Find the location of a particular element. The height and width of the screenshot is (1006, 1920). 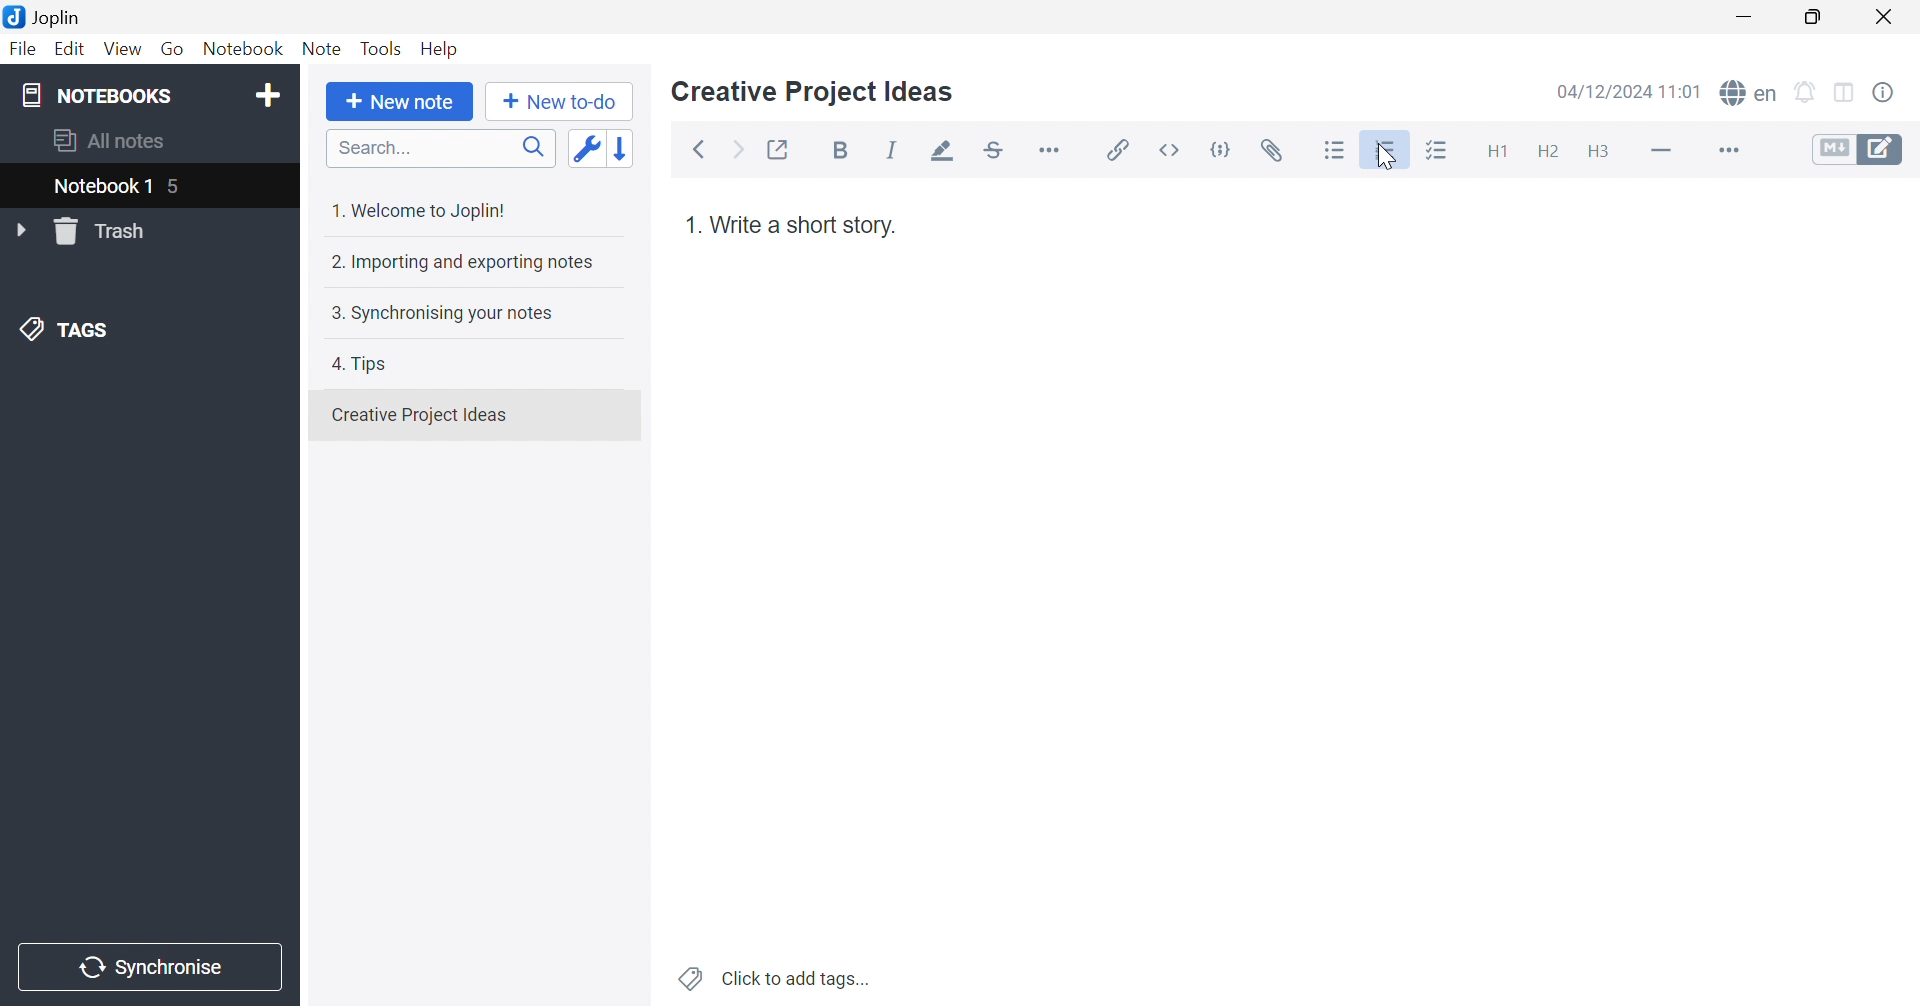

Bulleted list is located at coordinates (1334, 151).